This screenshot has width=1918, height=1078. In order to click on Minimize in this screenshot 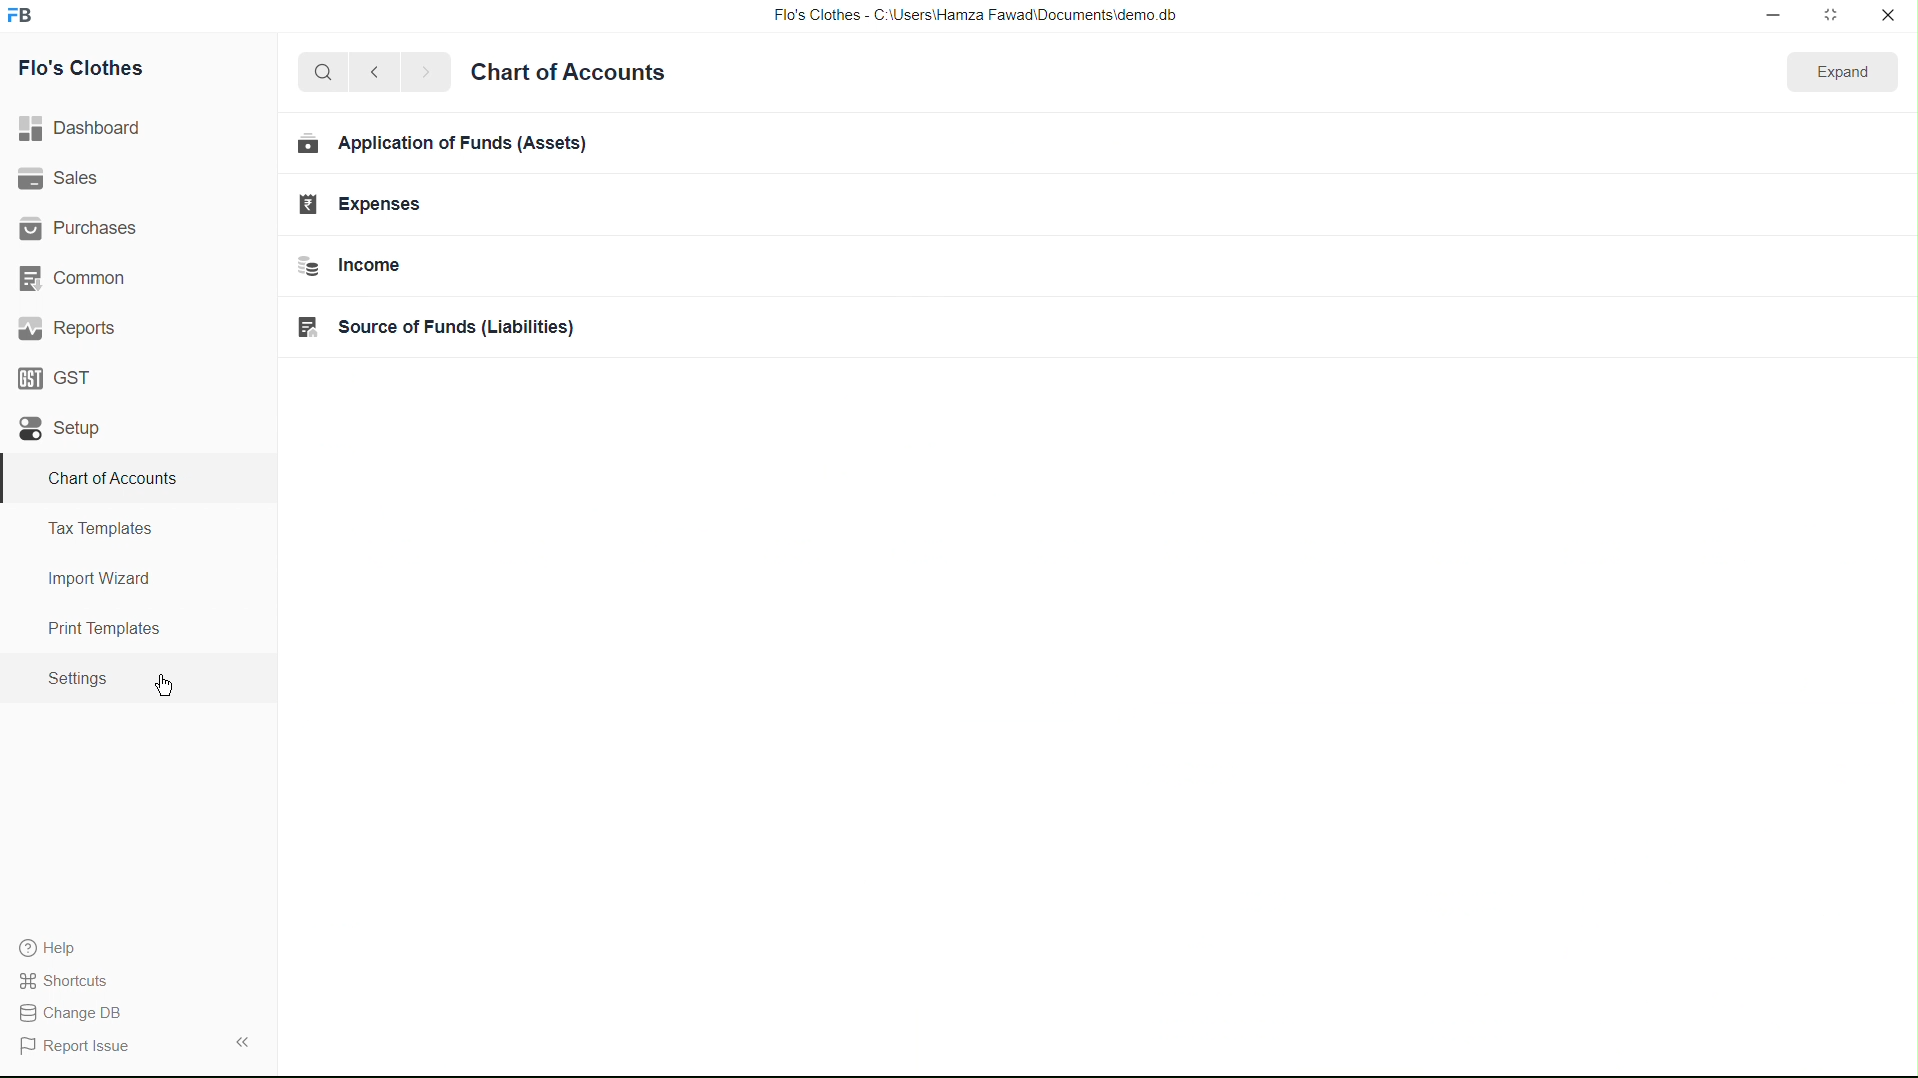, I will do `click(1769, 16)`.